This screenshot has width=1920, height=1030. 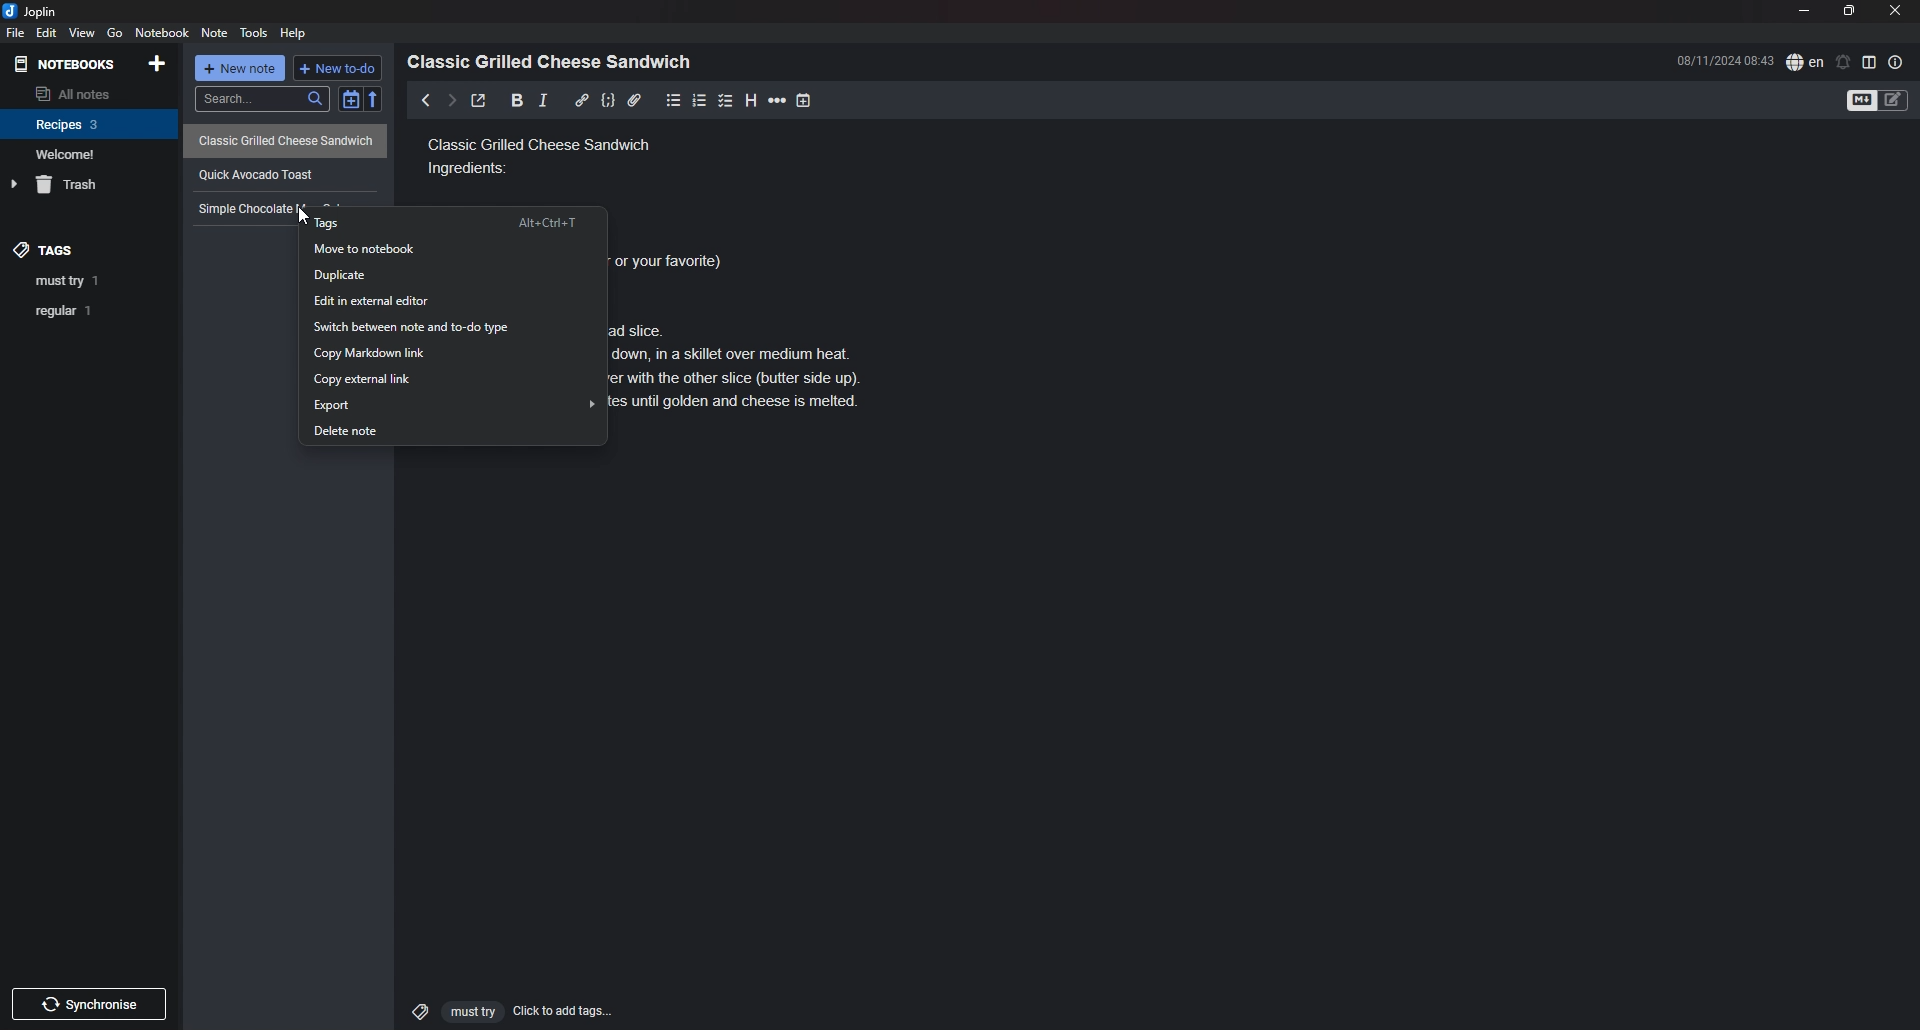 What do you see at coordinates (237, 210) in the screenshot?
I see `Text` at bounding box center [237, 210].